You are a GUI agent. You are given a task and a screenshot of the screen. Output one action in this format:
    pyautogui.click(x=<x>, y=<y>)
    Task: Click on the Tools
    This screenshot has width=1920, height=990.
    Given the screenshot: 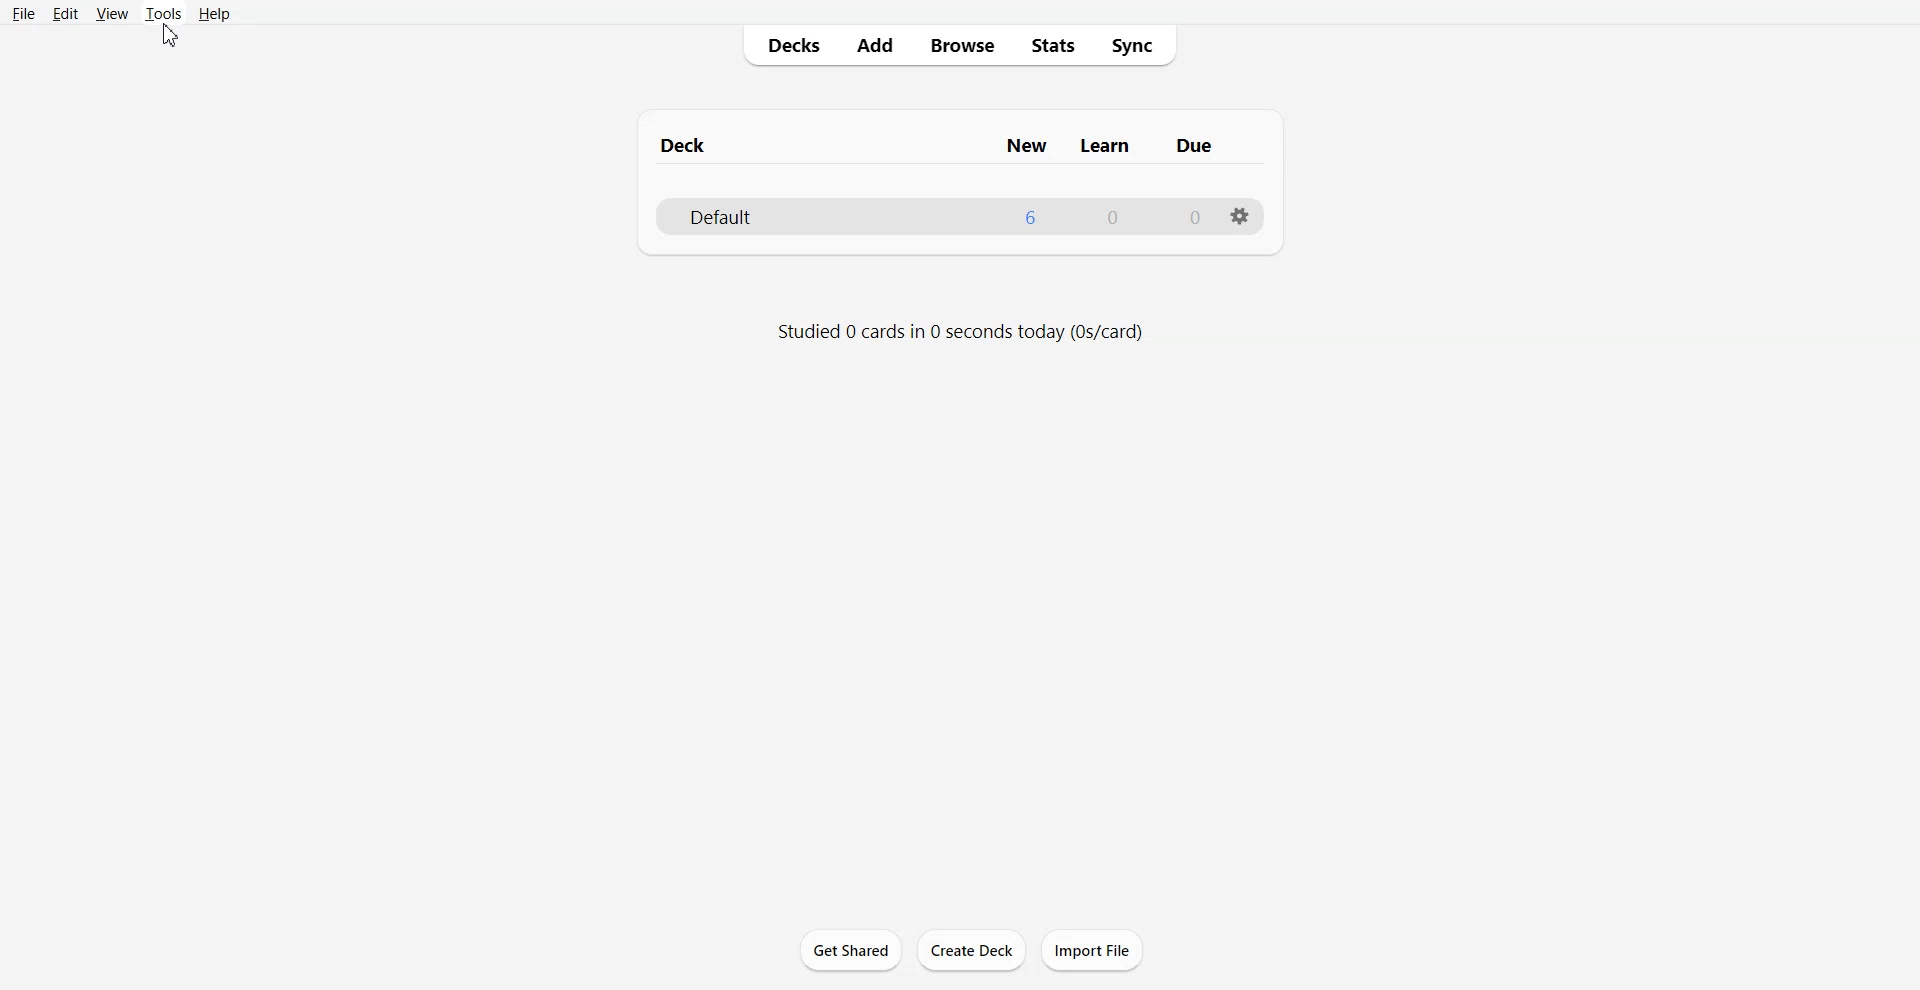 What is the action you would take?
    pyautogui.click(x=163, y=13)
    